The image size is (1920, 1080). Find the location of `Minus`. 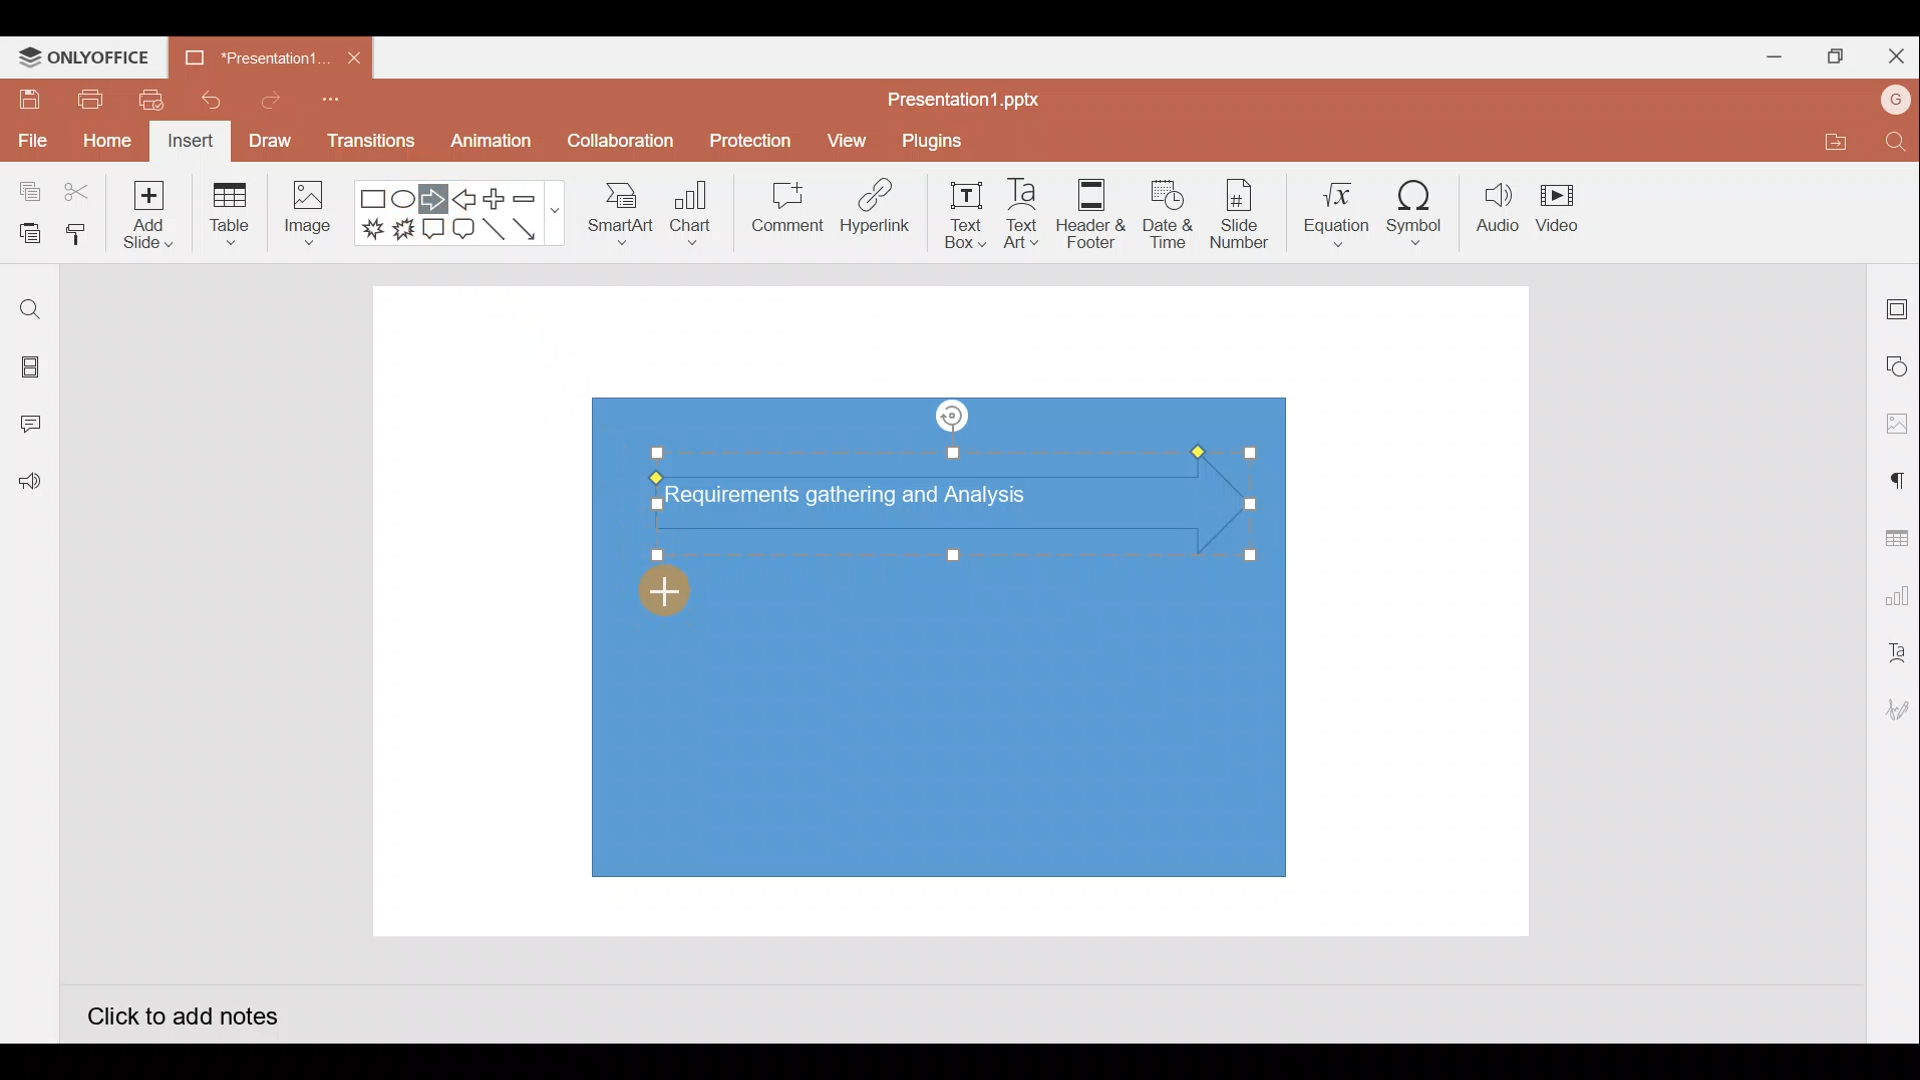

Minus is located at coordinates (535, 197).